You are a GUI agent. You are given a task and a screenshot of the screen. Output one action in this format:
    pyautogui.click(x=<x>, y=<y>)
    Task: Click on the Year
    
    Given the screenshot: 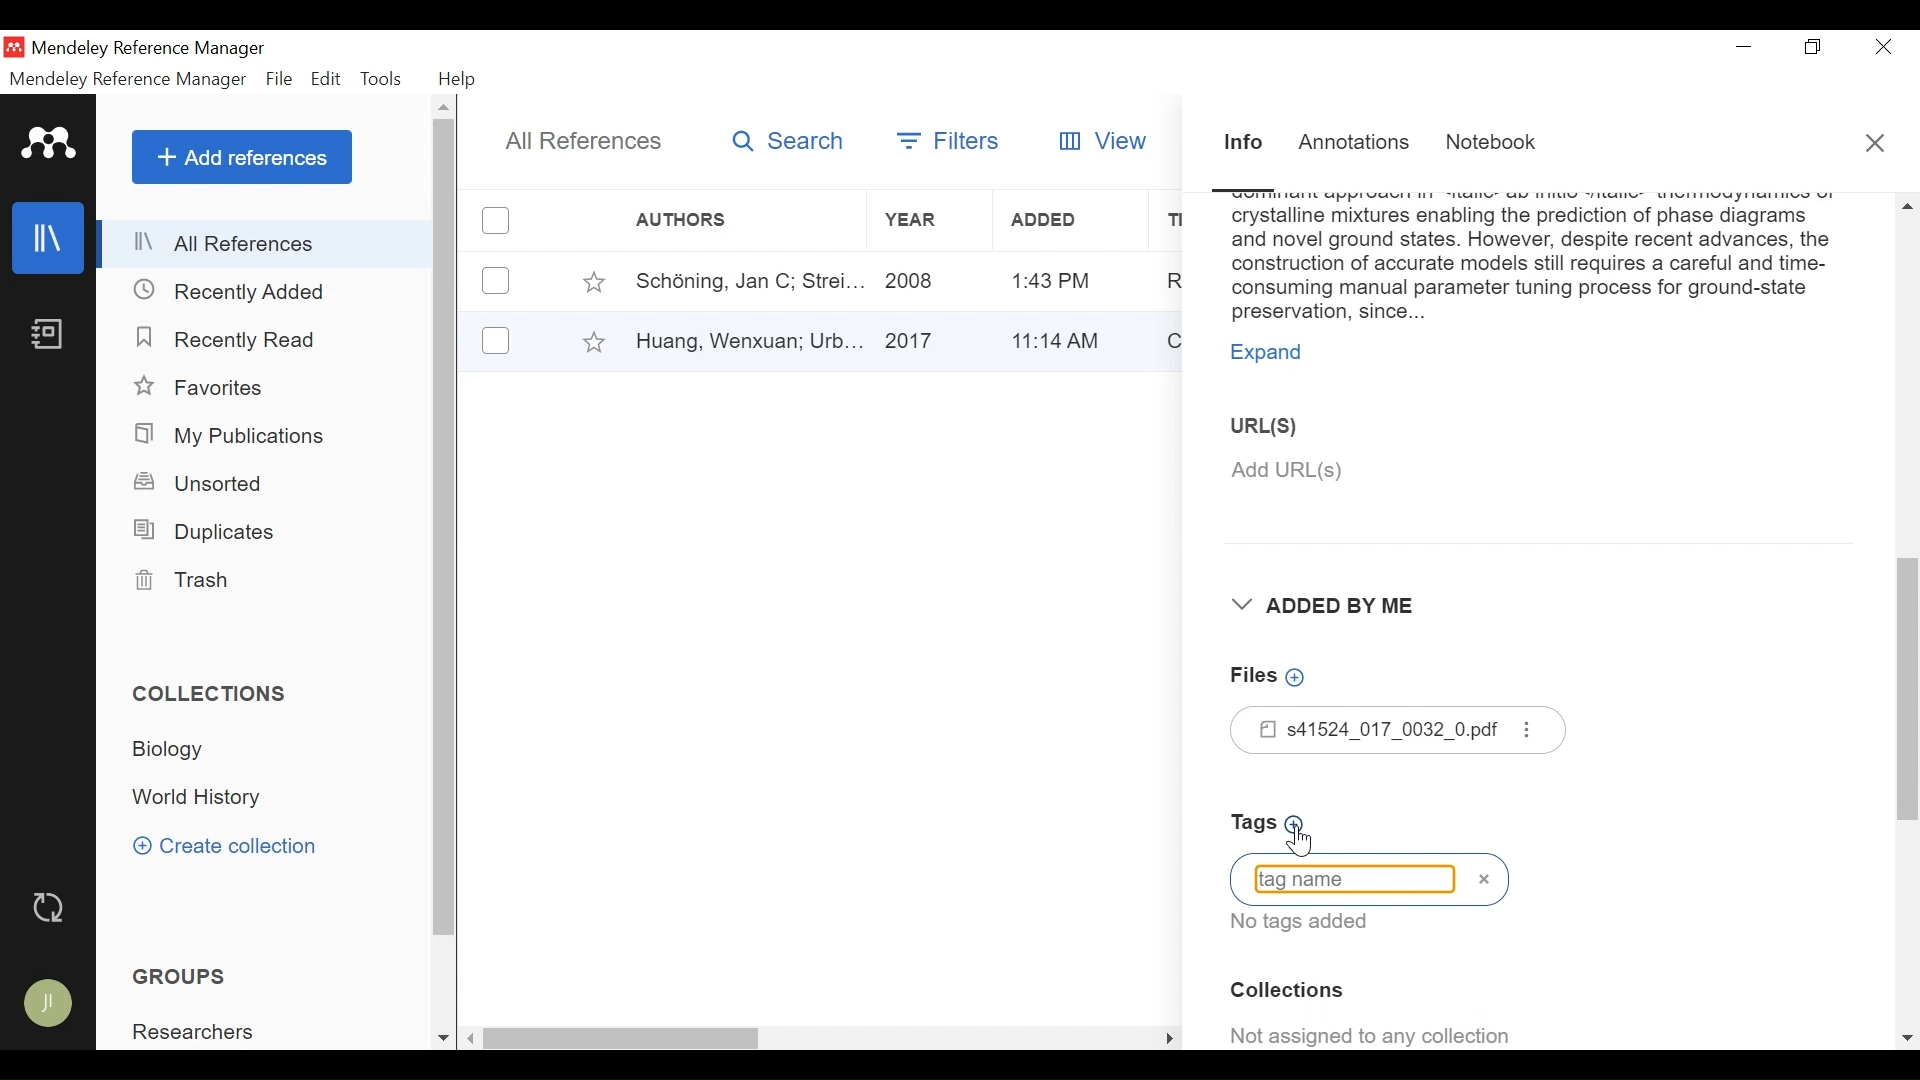 What is the action you would take?
    pyautogui.click(x=923, y=220)
    